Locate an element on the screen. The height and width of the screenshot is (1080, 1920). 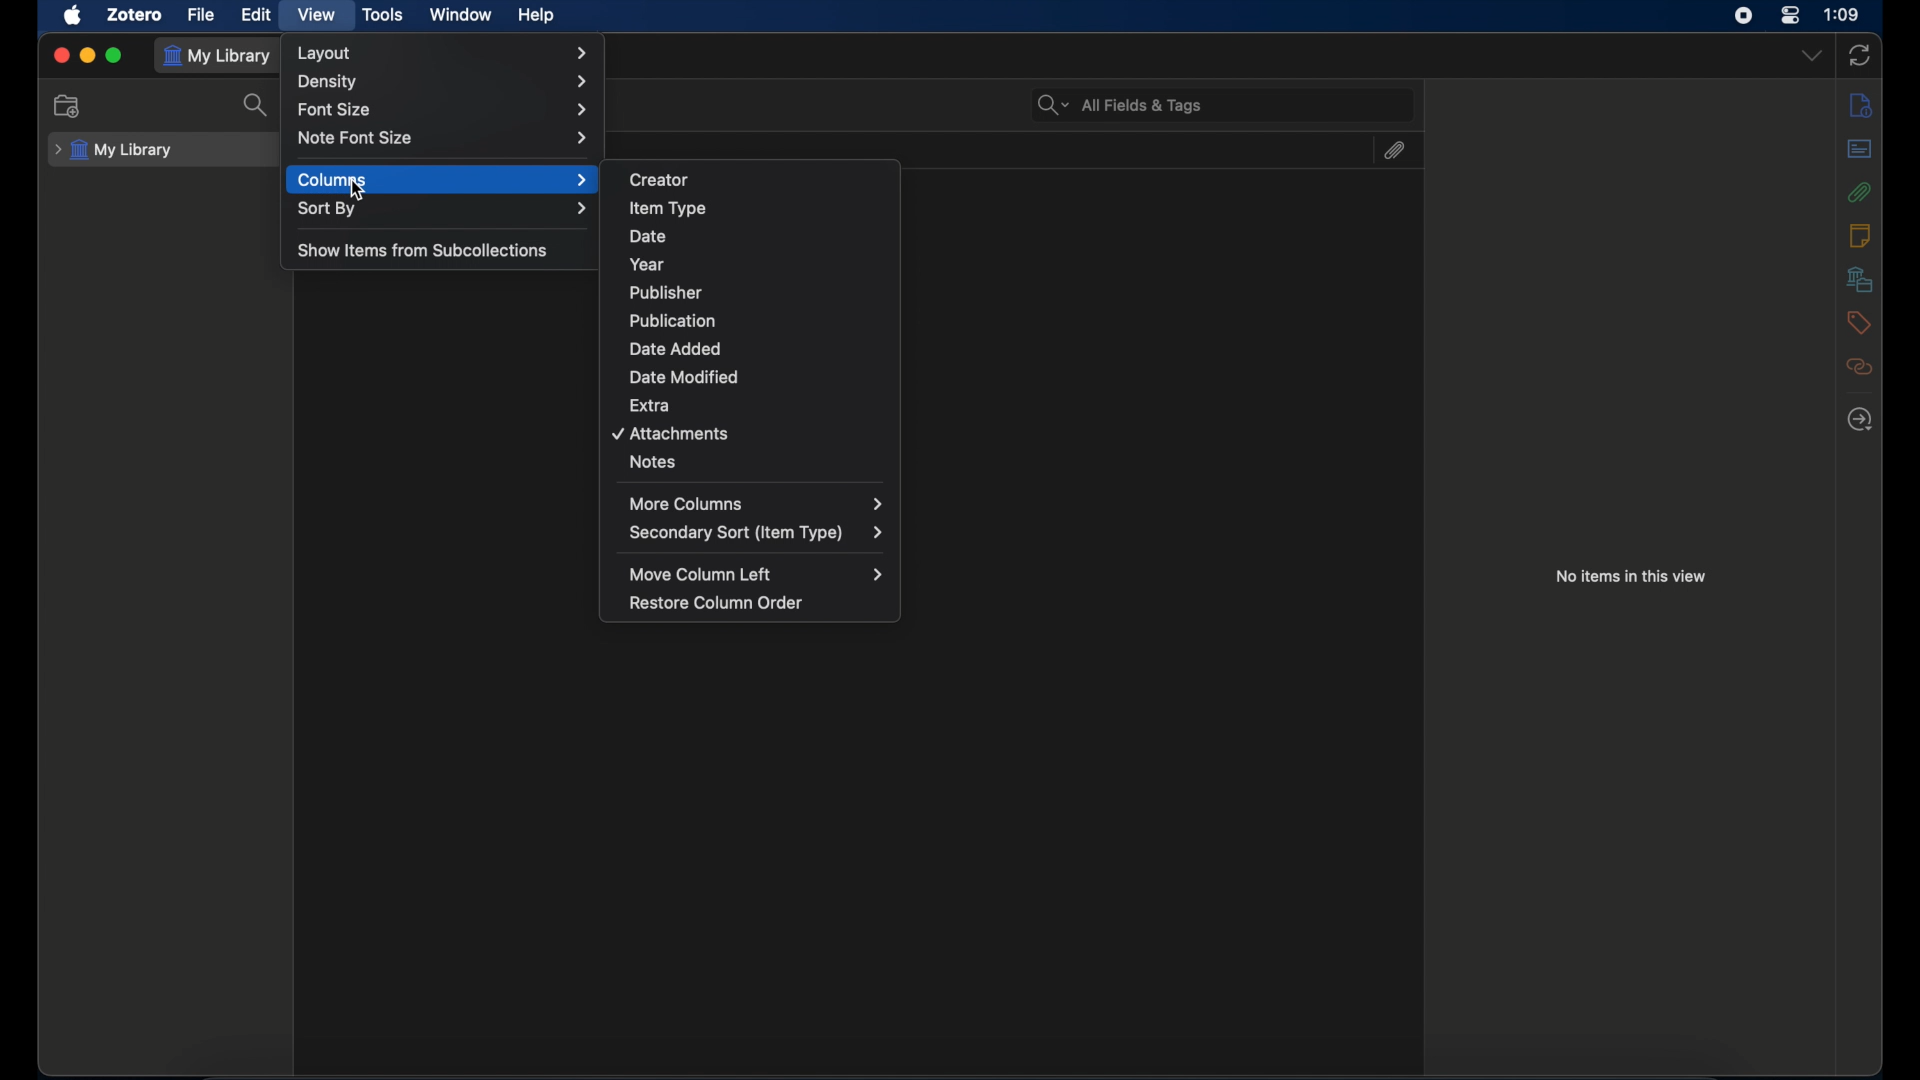
extra is located at coordinates (652, 404).